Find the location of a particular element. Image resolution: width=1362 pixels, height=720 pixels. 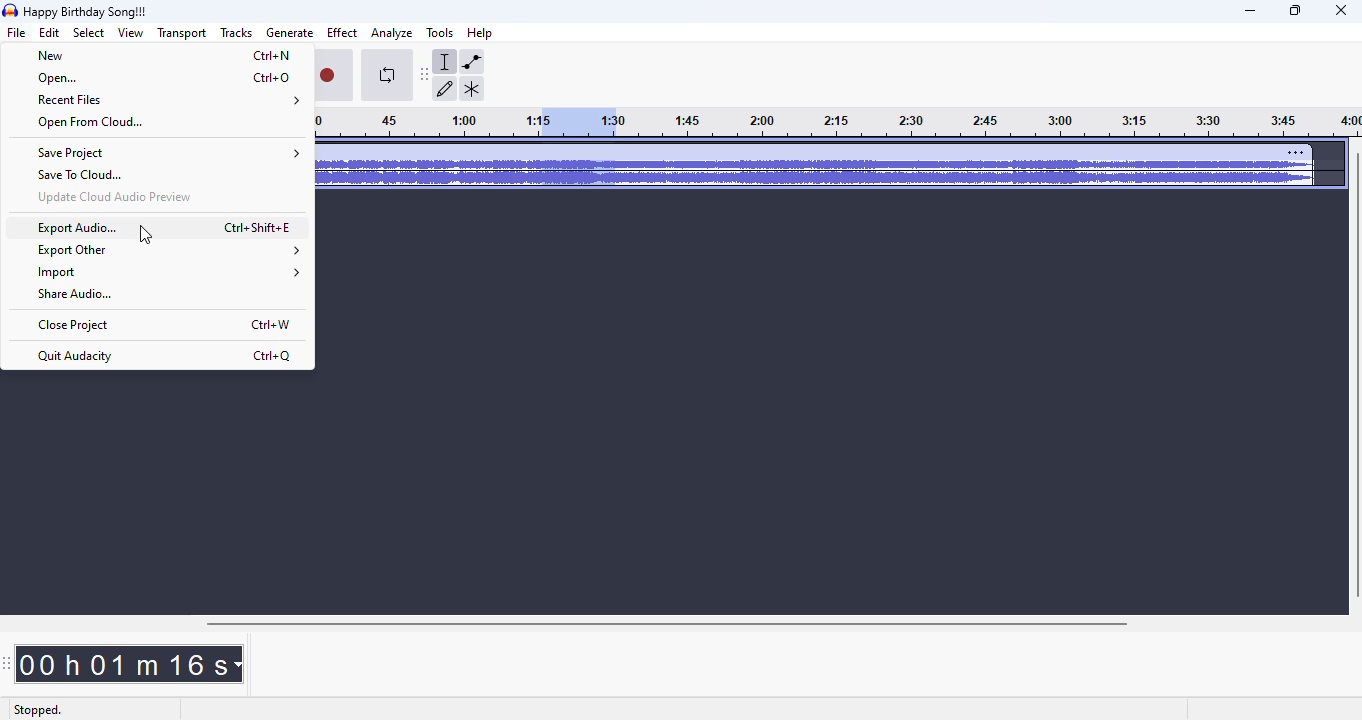

close is located at coordinates (1341, 11).